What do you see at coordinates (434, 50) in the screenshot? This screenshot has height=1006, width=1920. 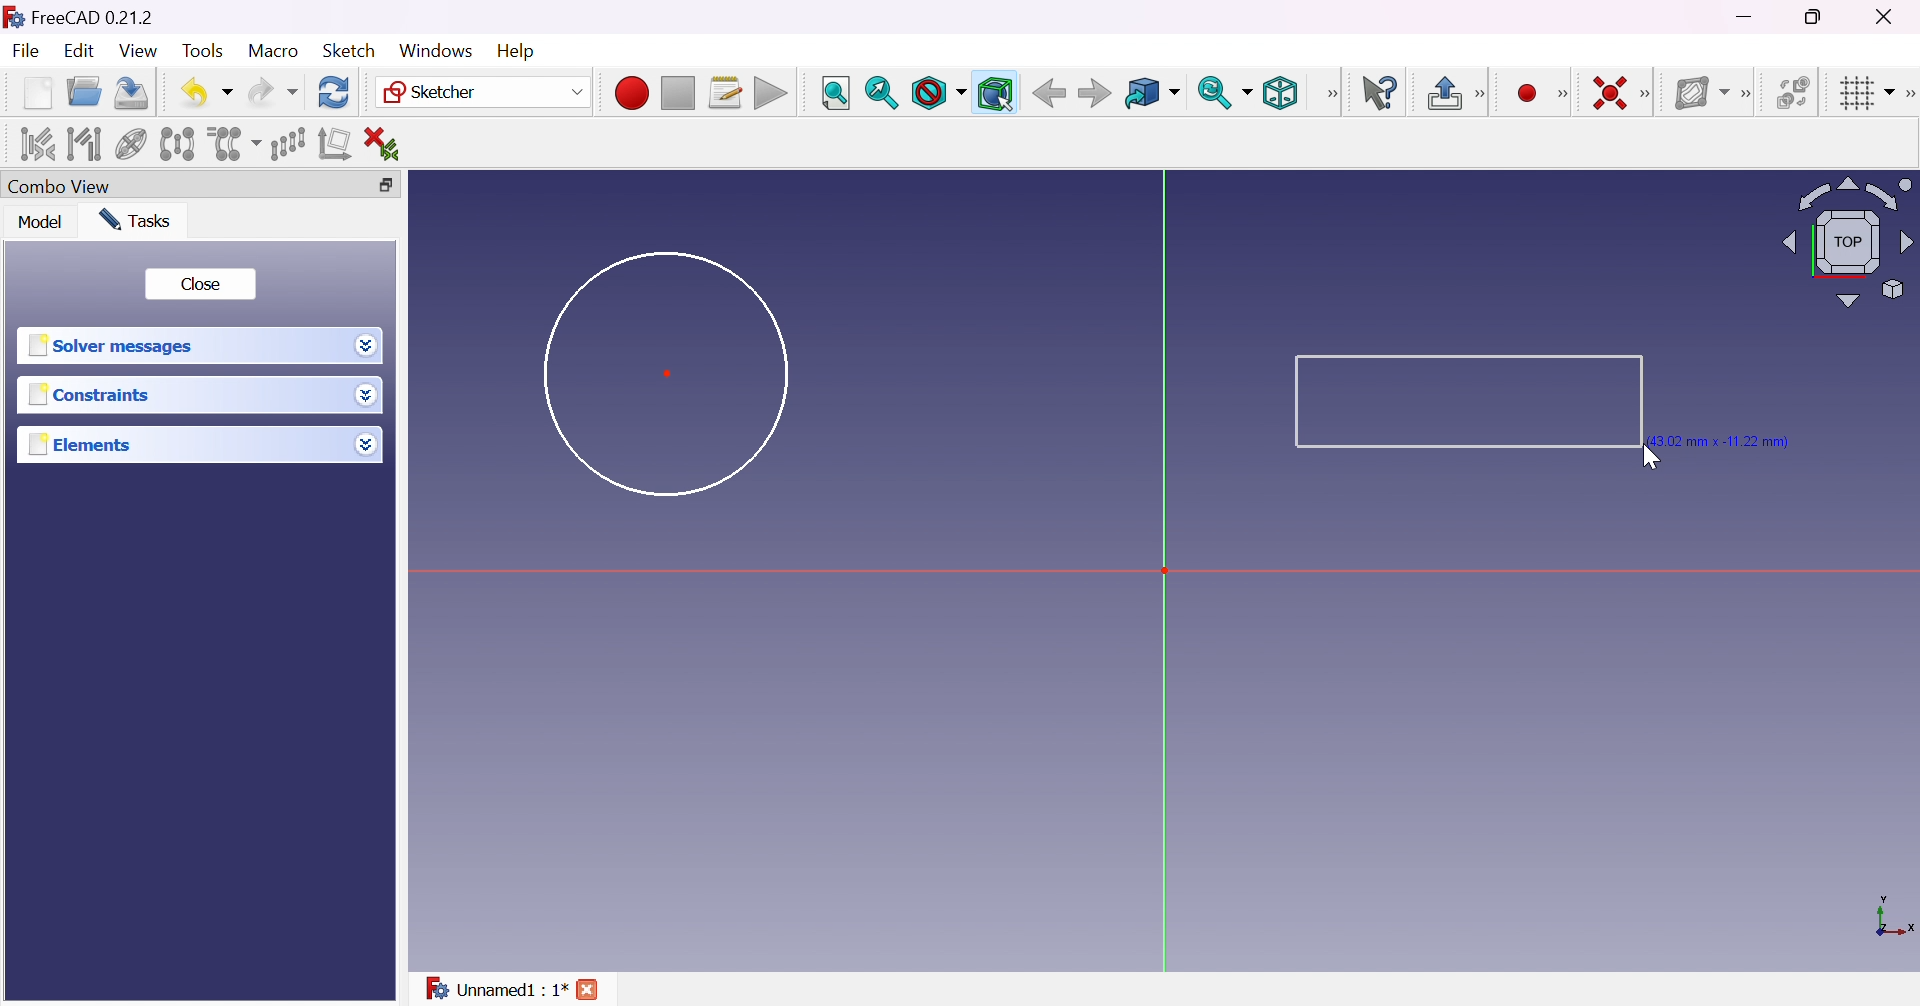 I see `Windows` at bounding box center [434, 50].